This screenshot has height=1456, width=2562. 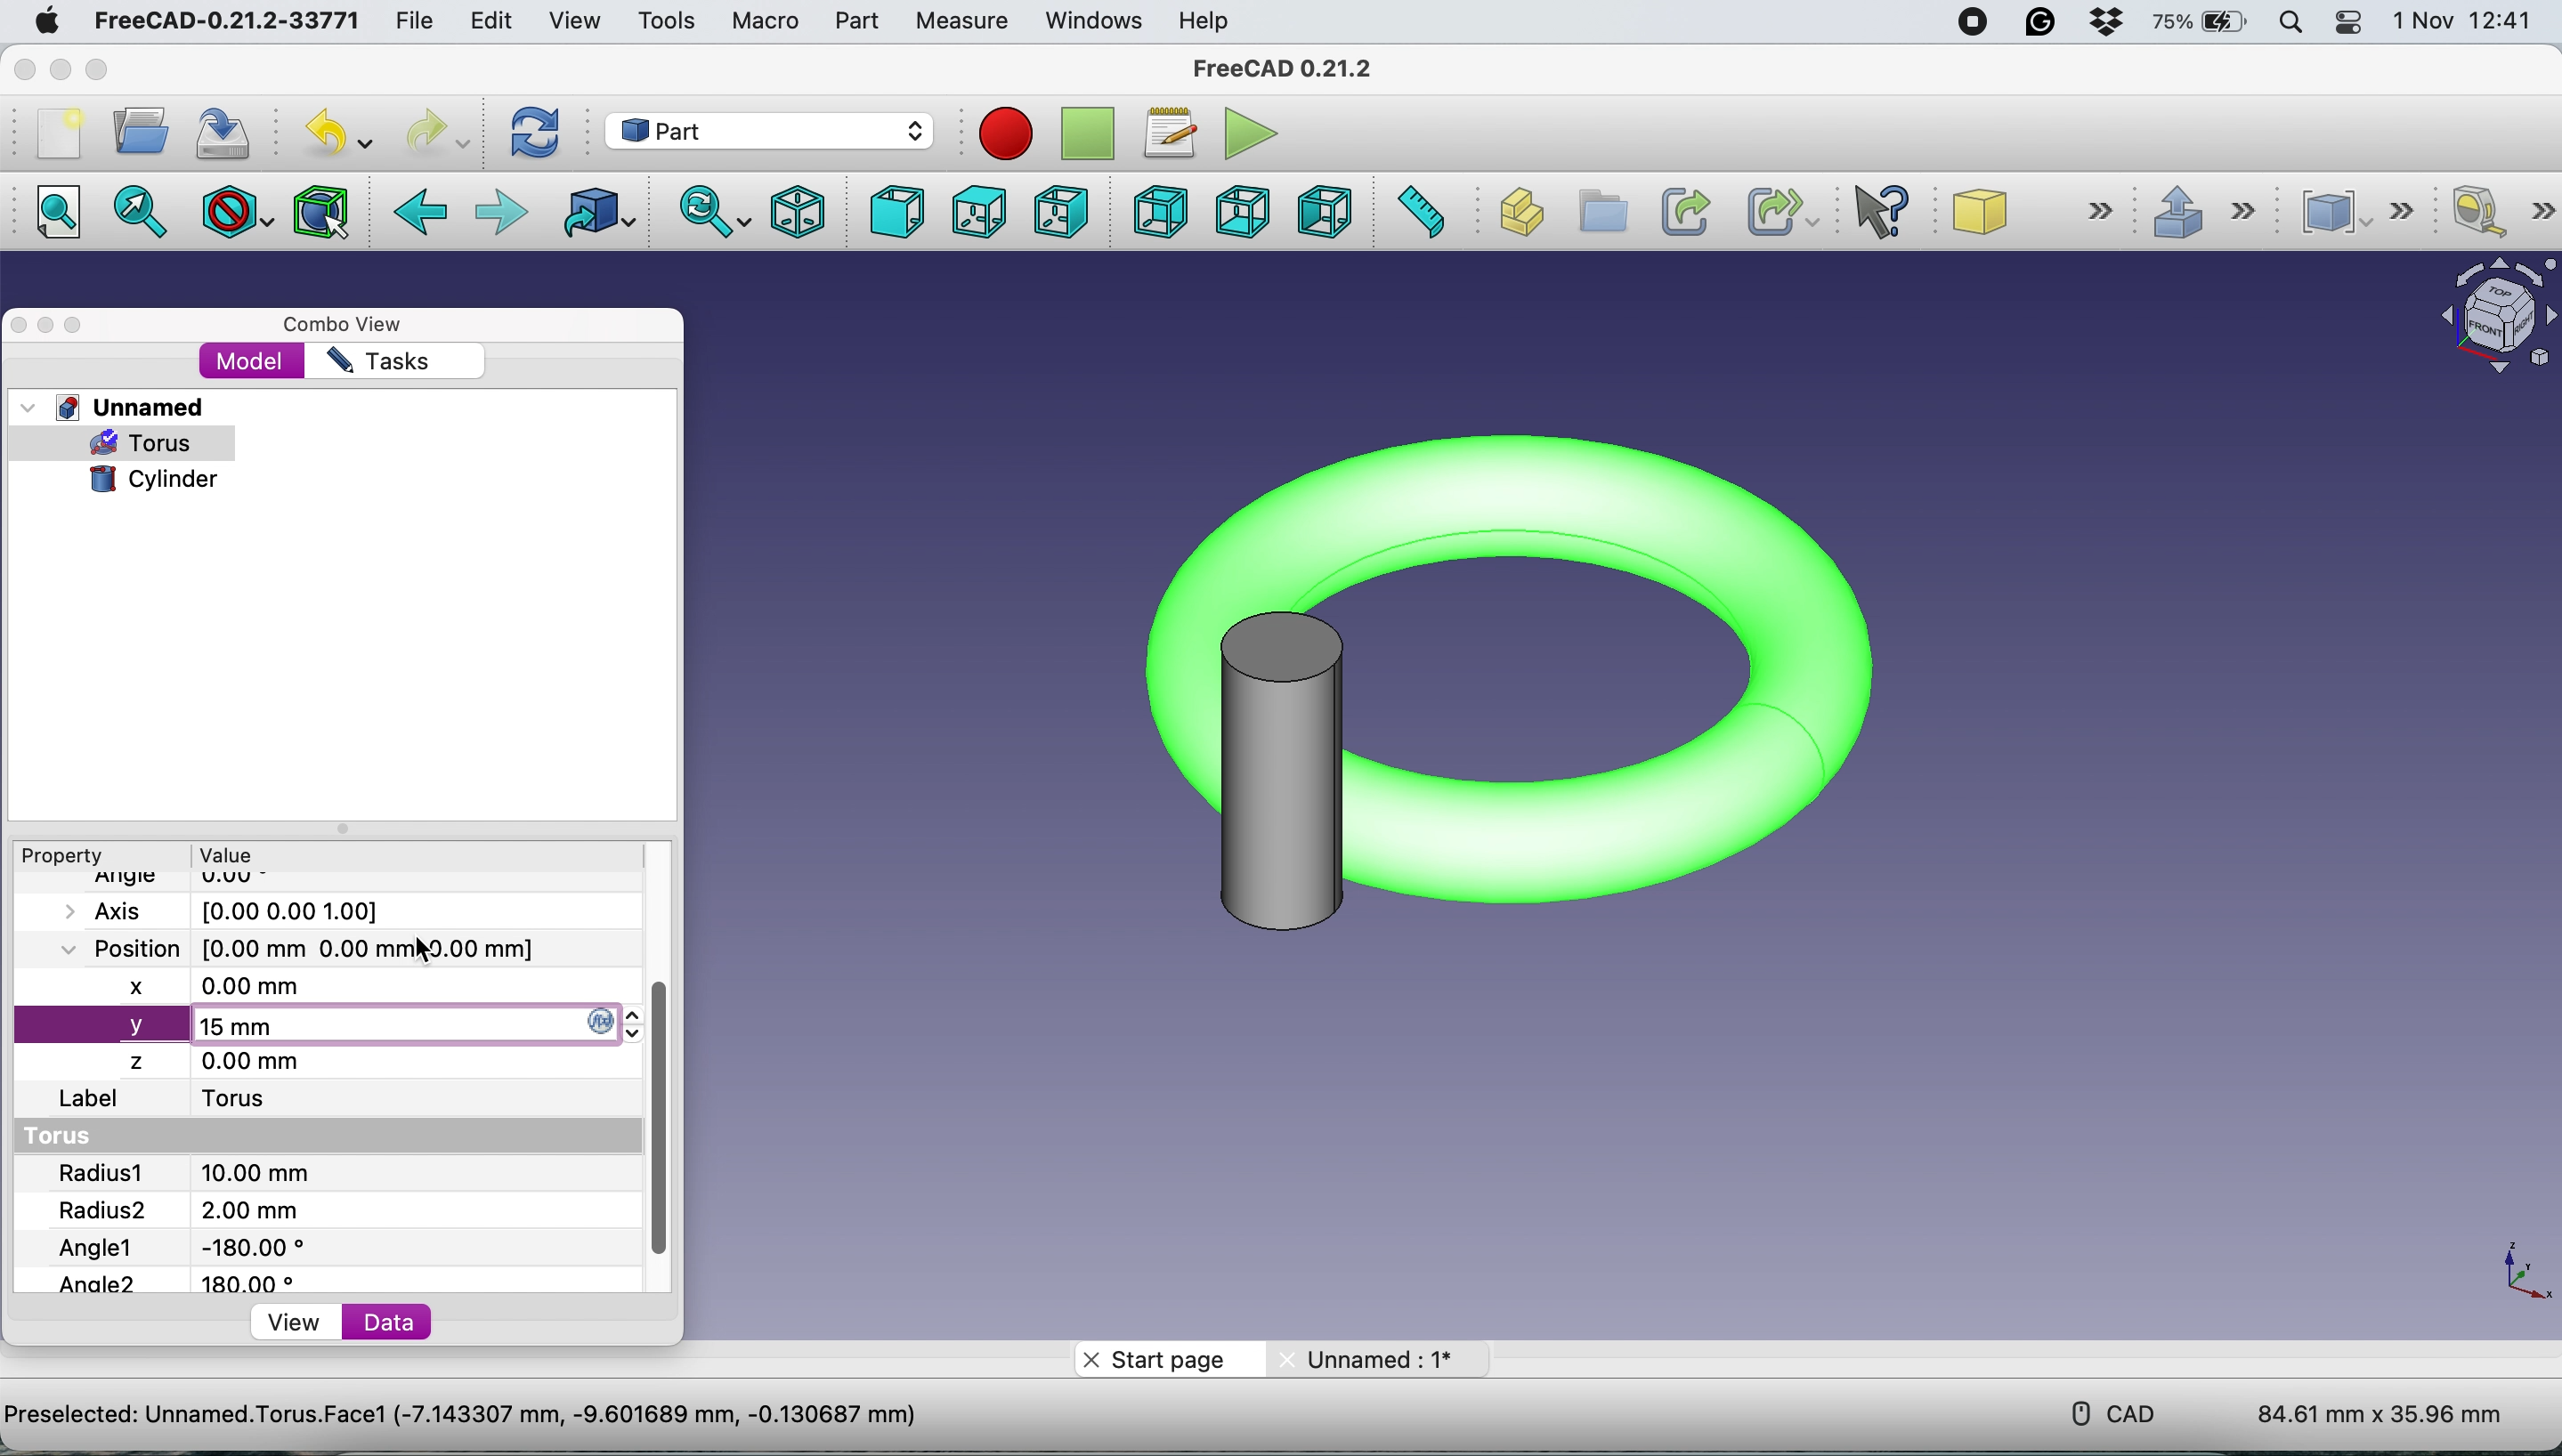 I want to click on unnamed, so click(x=117, y=406).